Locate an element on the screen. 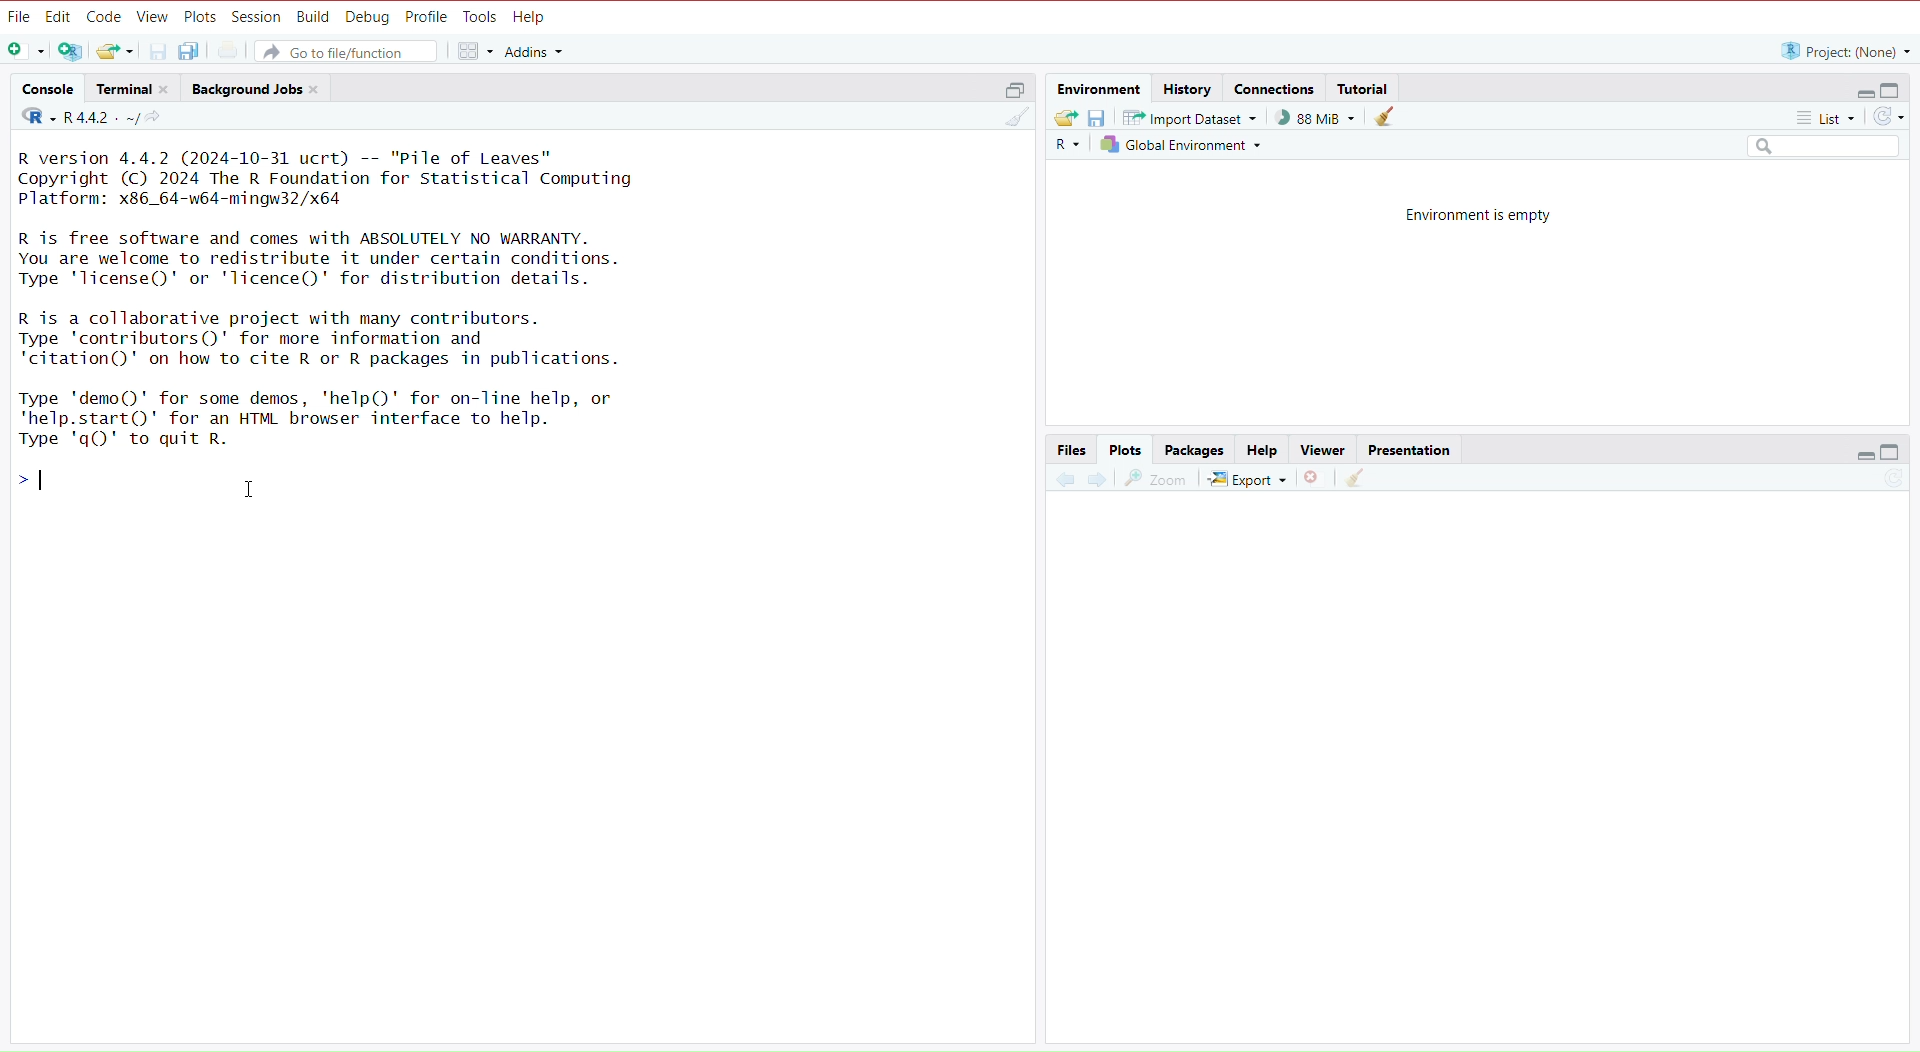 The width and height of the screenshot is (1920, 1052). Previous plot is located at coordinates (1065, 476).